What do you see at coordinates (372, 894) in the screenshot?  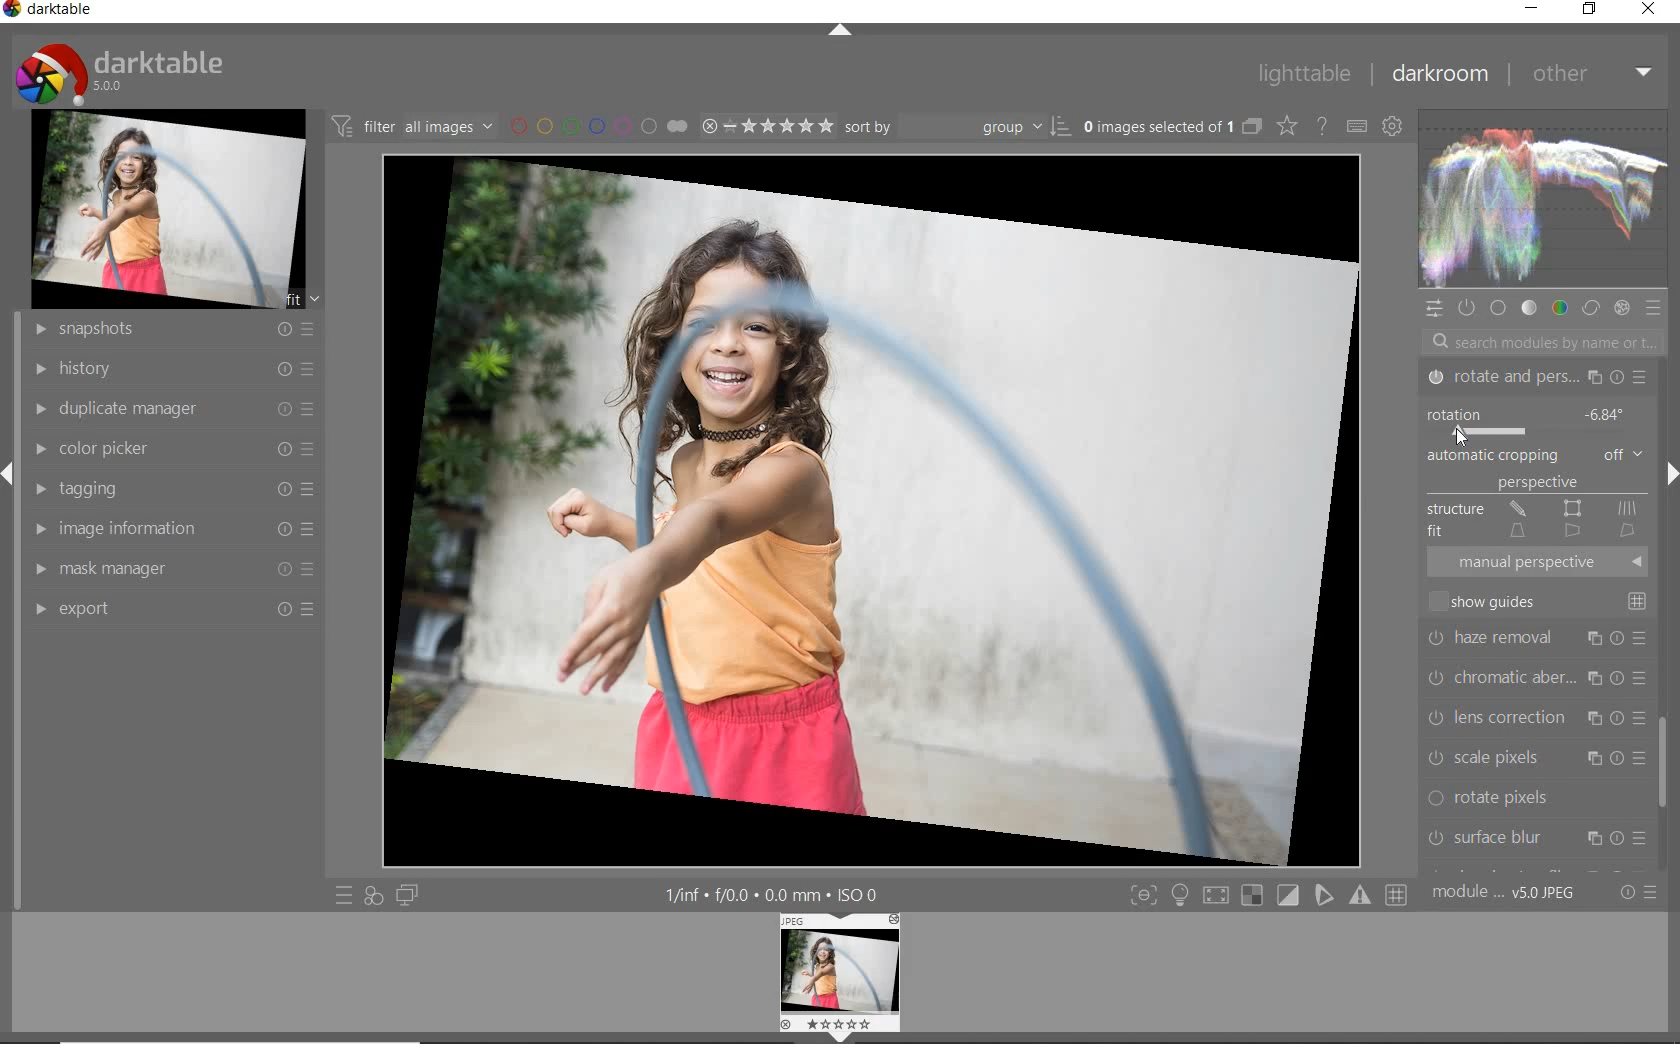 I see `quick access for applying of your style` at bounding box center [372, 894].